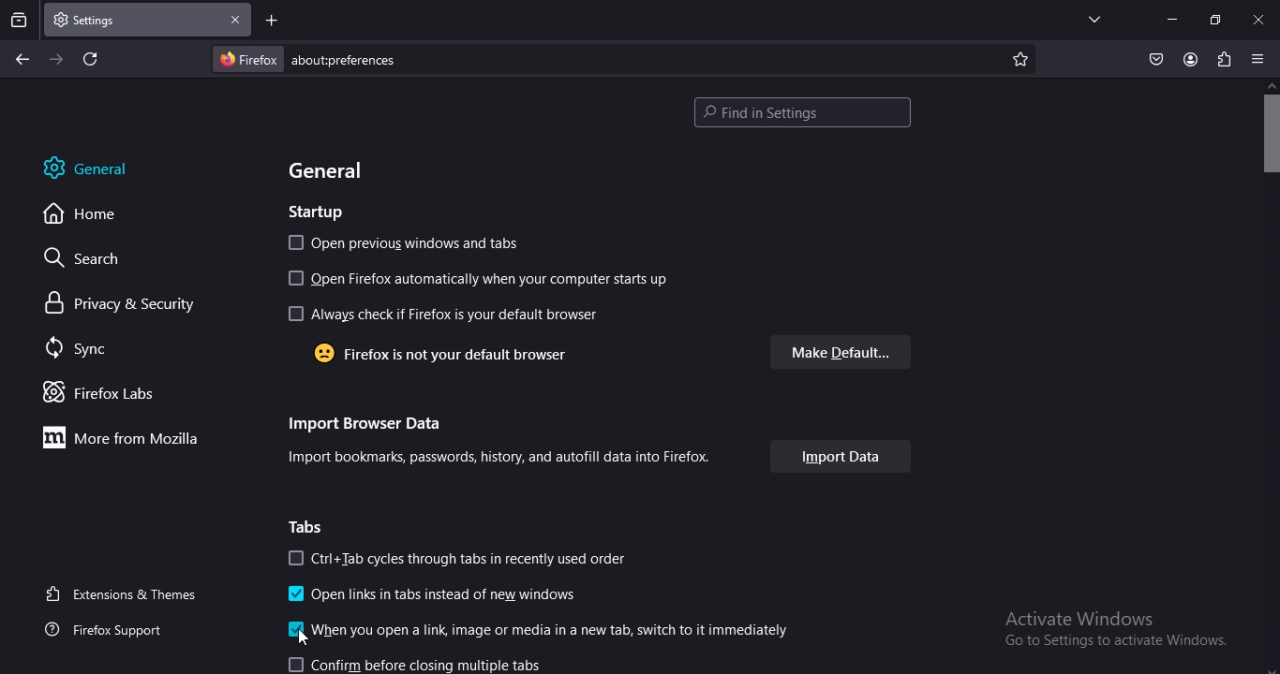 This screenshot has height=674, width=1280. Describe the element at coordinates (86, 217) in the screenshot. I see `home` at that location.